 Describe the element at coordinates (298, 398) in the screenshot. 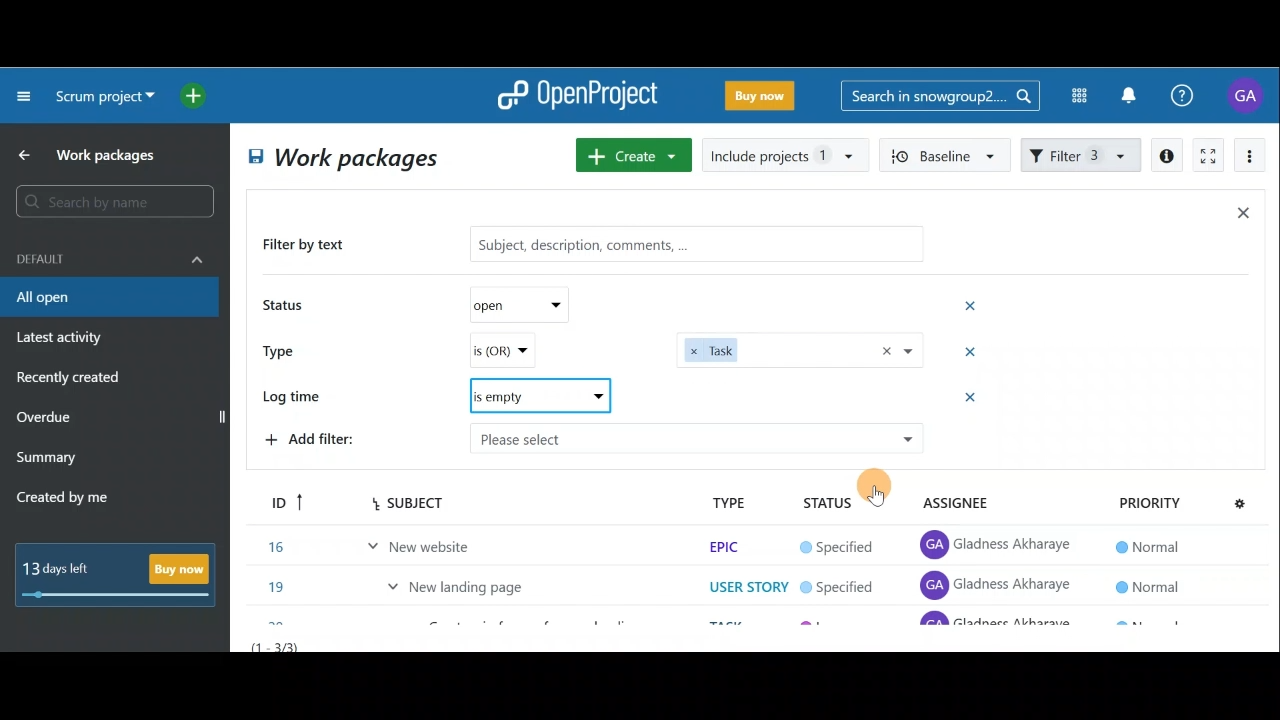

I see `Log time` at that location.